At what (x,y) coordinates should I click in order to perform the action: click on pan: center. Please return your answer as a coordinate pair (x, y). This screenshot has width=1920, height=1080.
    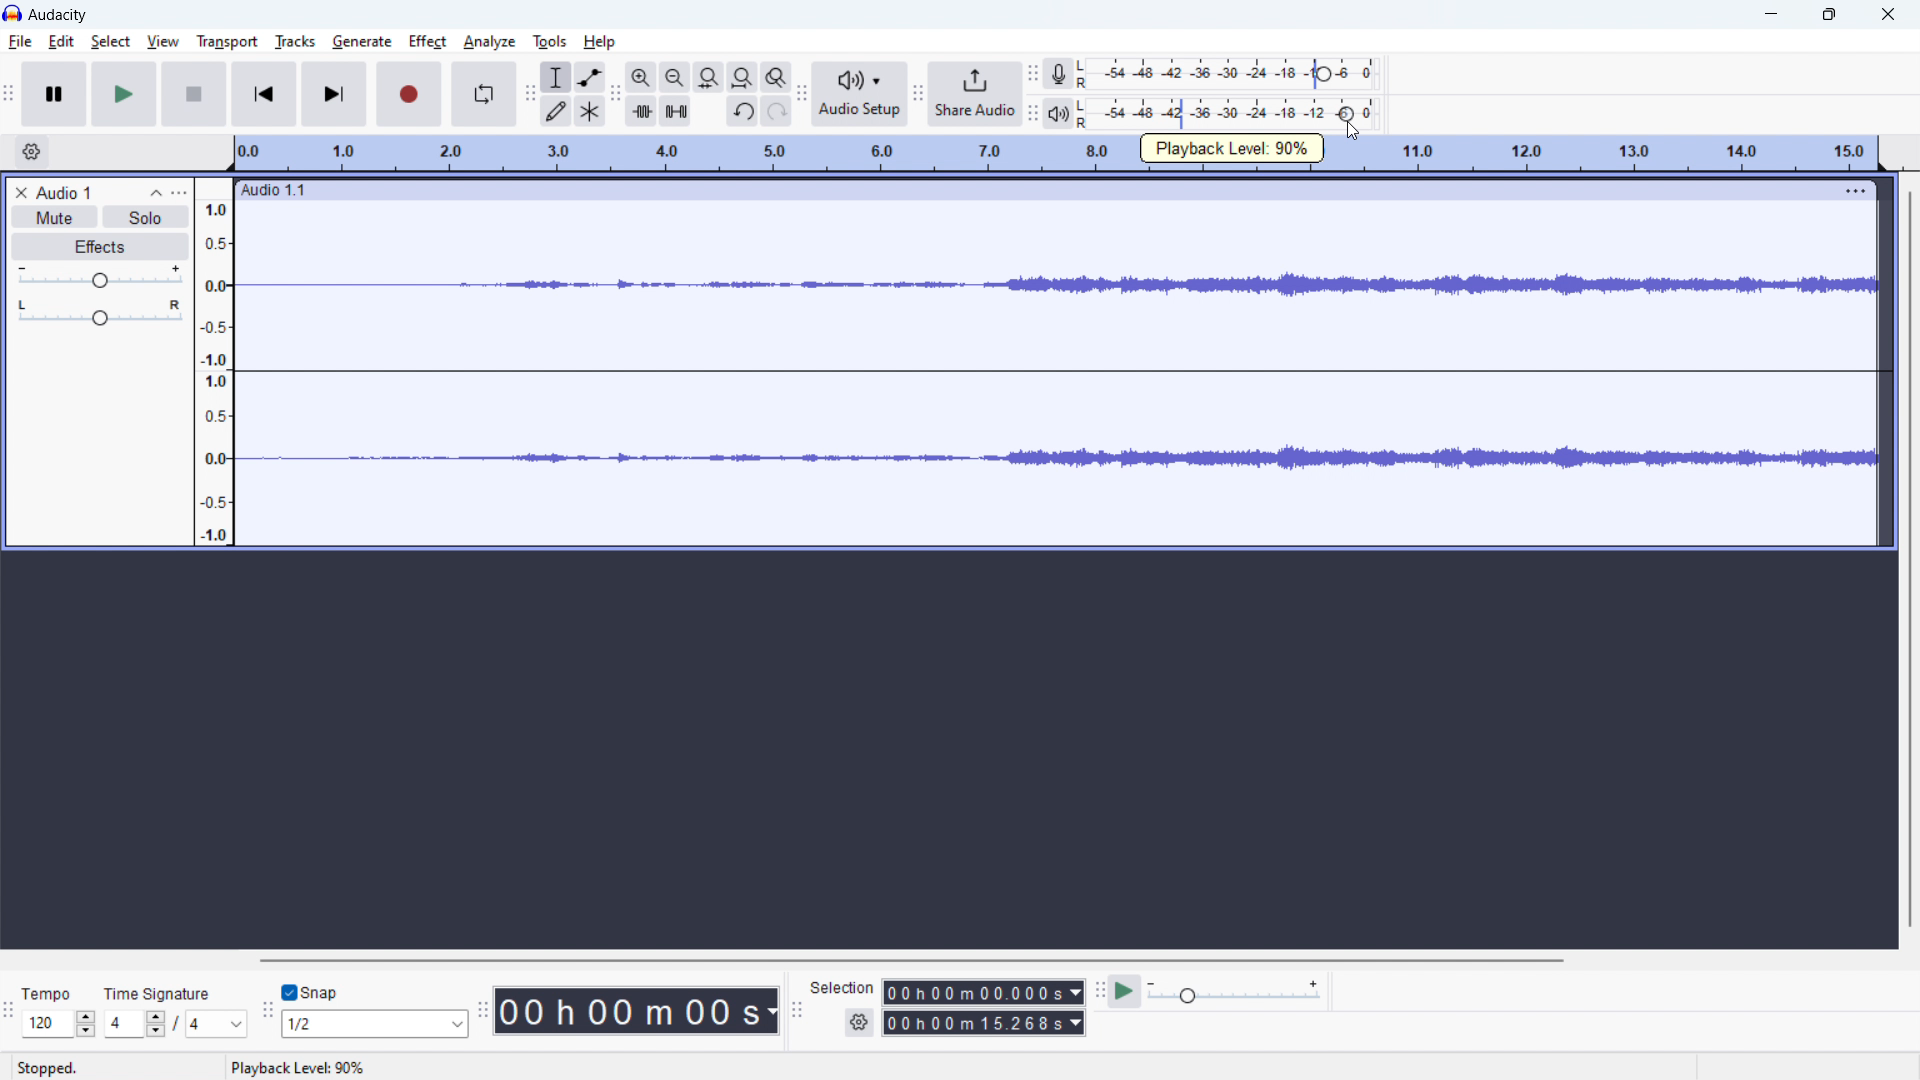
    Looking at the image, I should click on (99, 312).